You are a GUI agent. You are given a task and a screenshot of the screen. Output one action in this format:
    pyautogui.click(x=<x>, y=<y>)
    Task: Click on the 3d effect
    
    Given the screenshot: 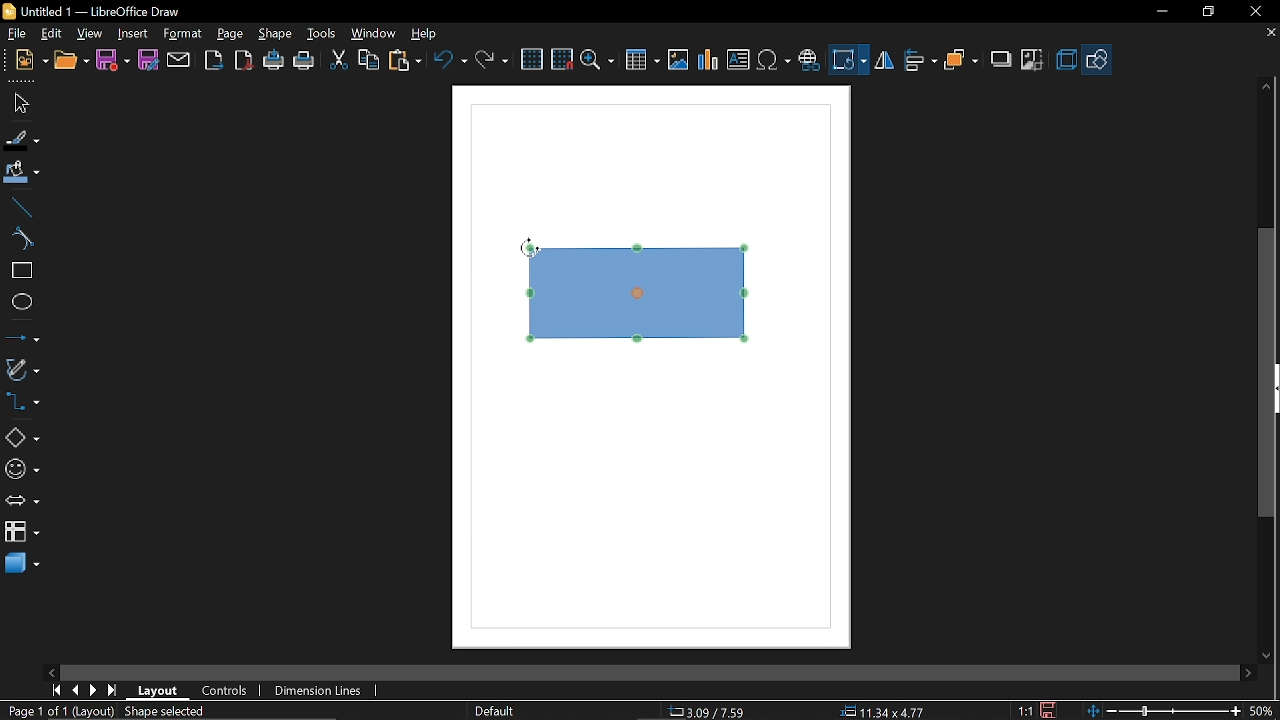 What is the action you would take?
    pyautogui.click(x=1066, y=60)
    